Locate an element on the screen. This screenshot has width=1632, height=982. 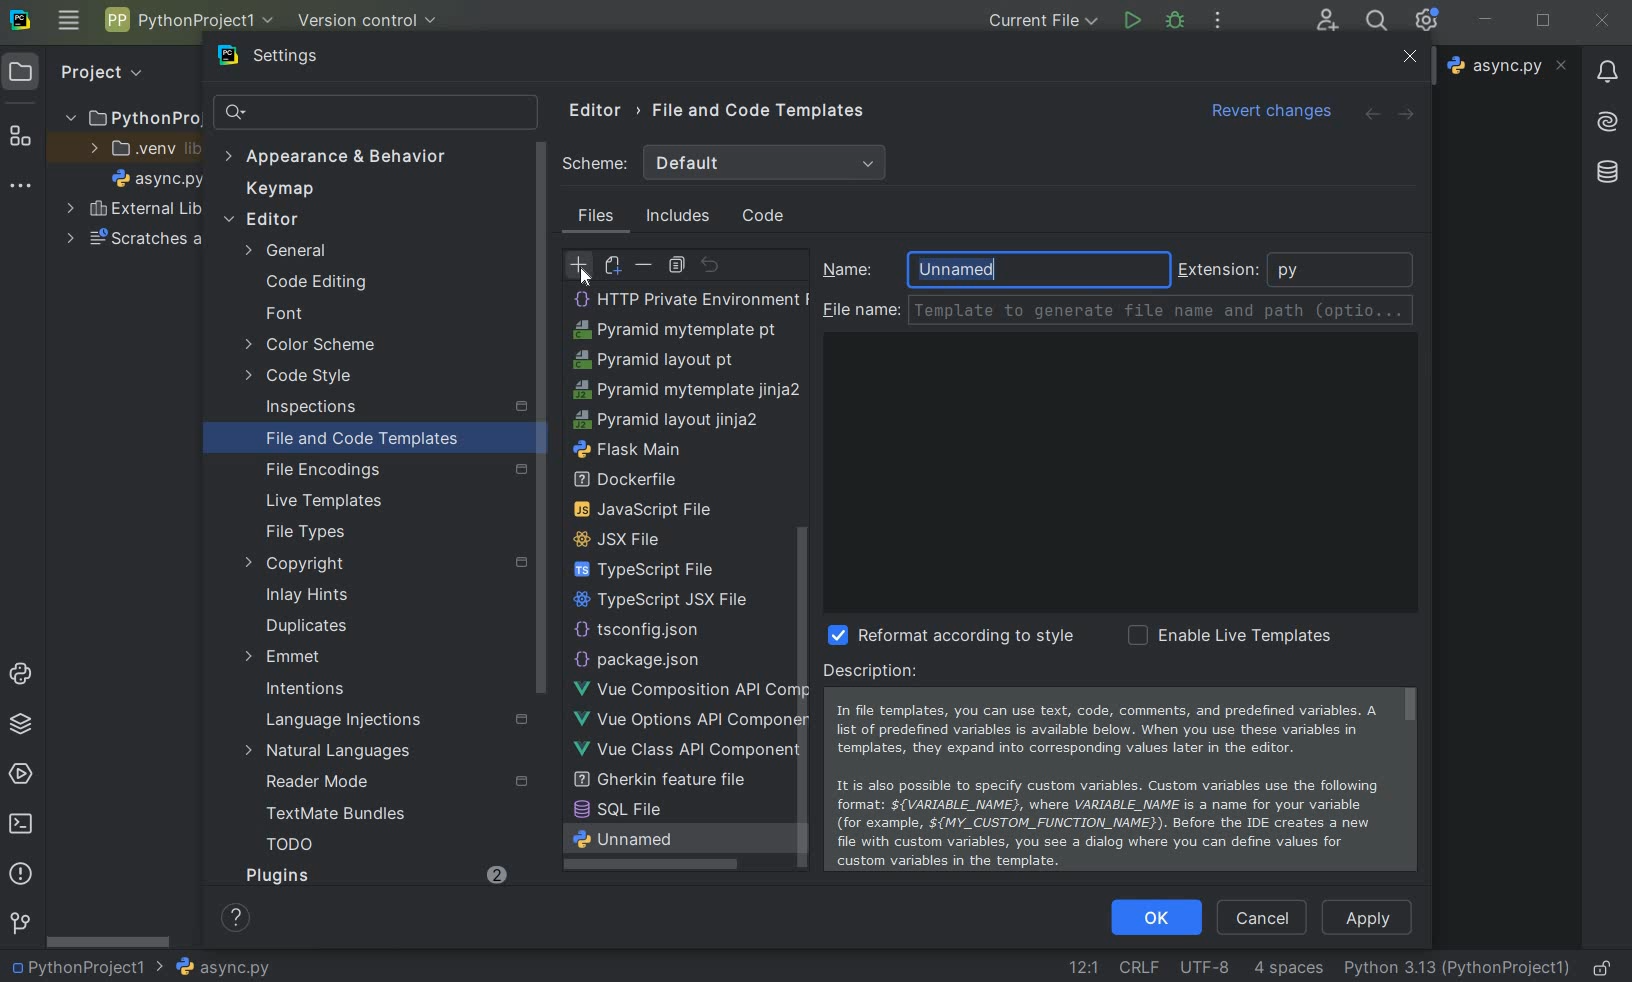
pyramid layout jinja2 is located at coordinates (663, 835).